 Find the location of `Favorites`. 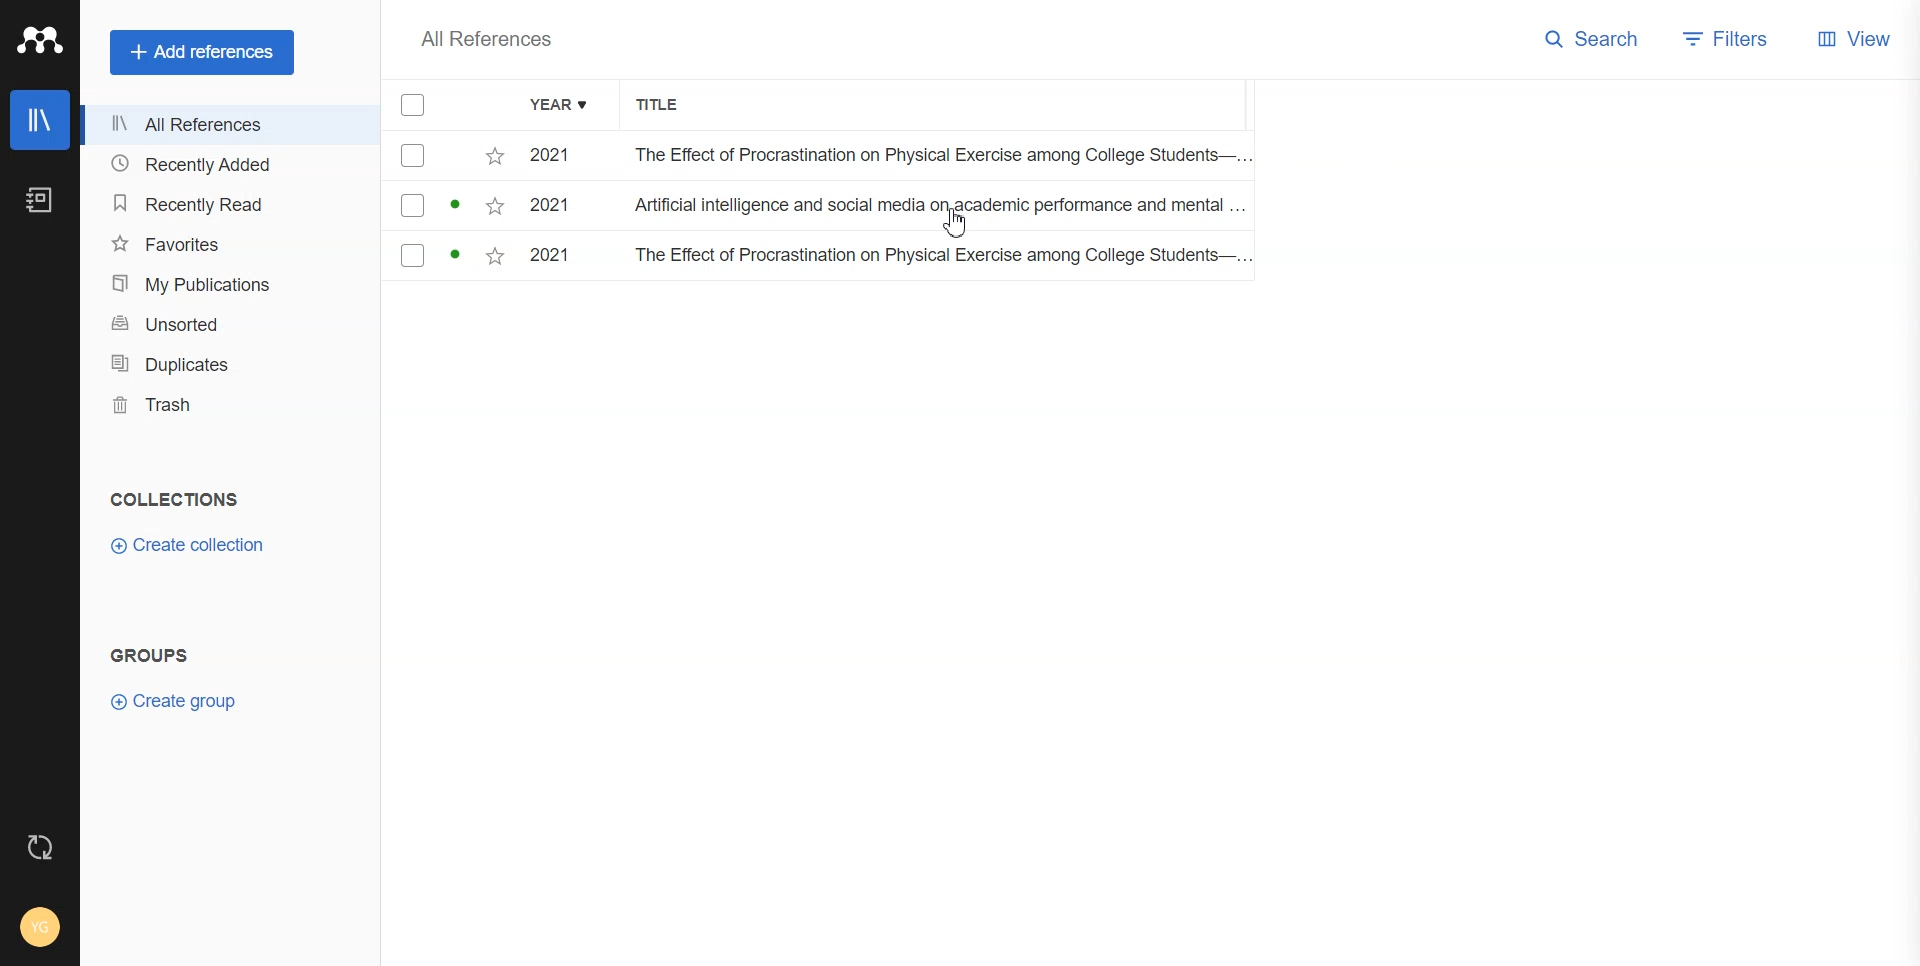

Favorites is located at coordinates (228, 243).